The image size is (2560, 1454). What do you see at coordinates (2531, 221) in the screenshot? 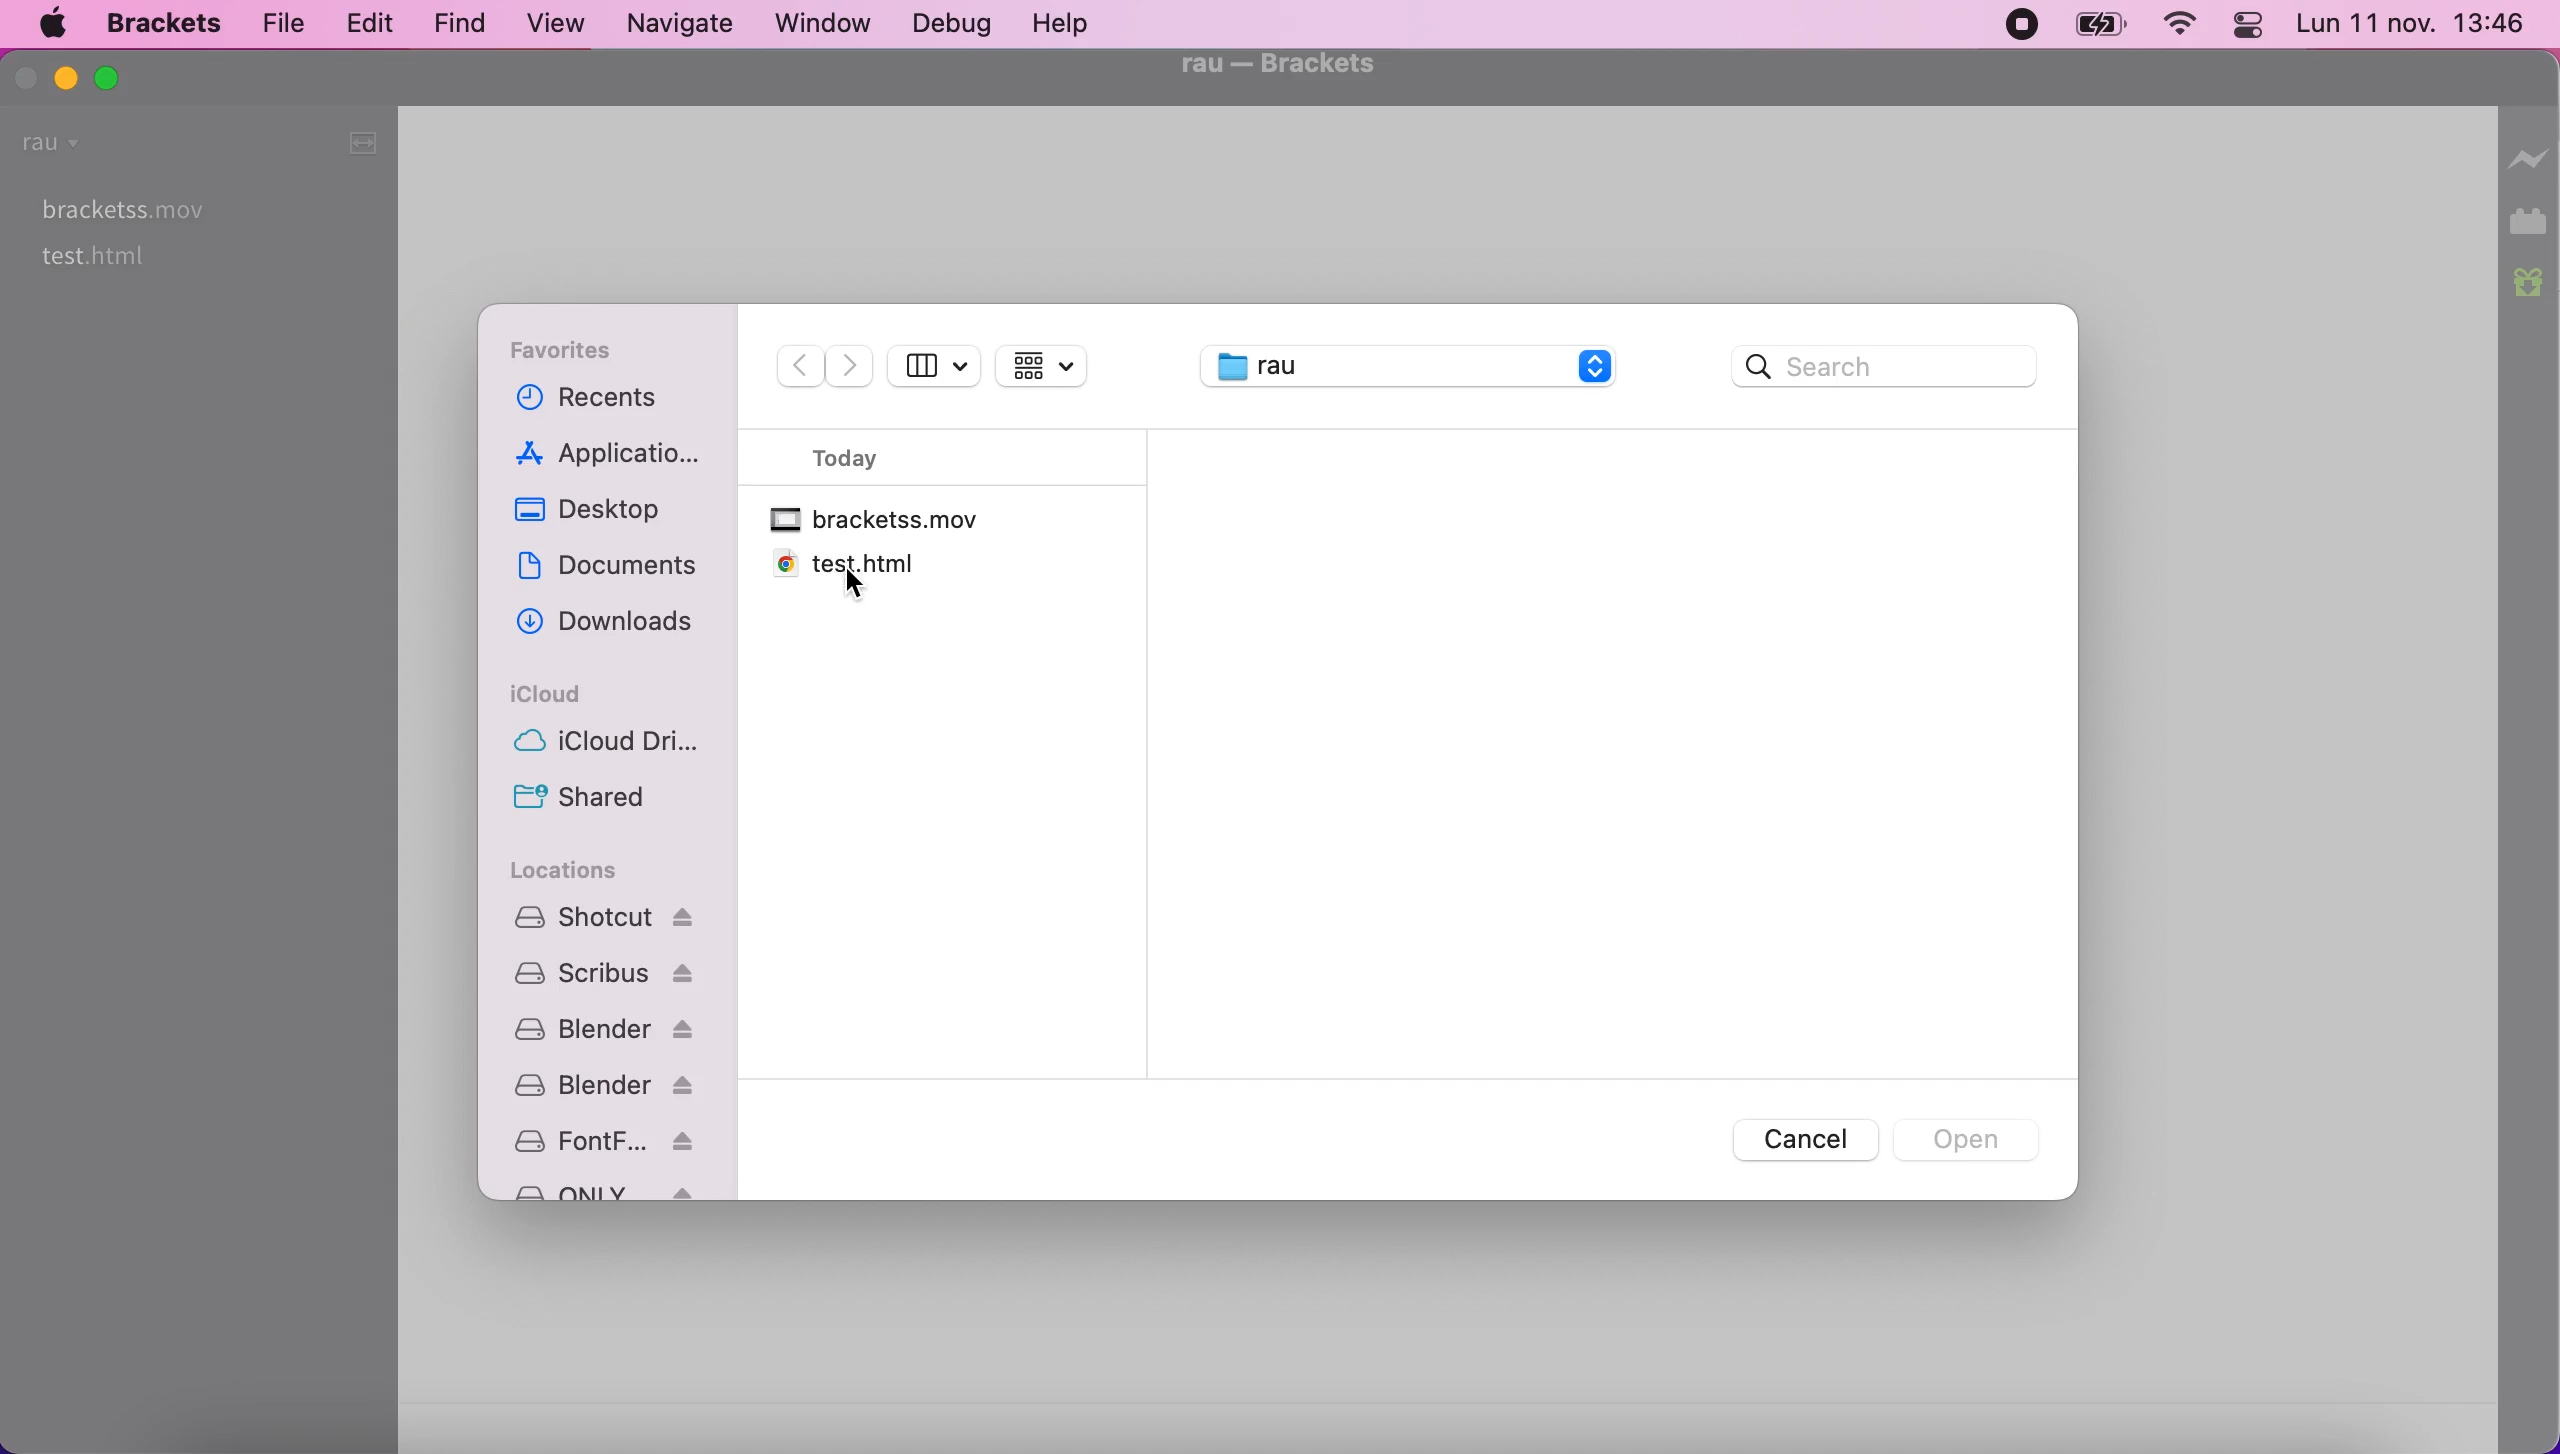
I see `extension manager` at bounding box center [2531, 221].